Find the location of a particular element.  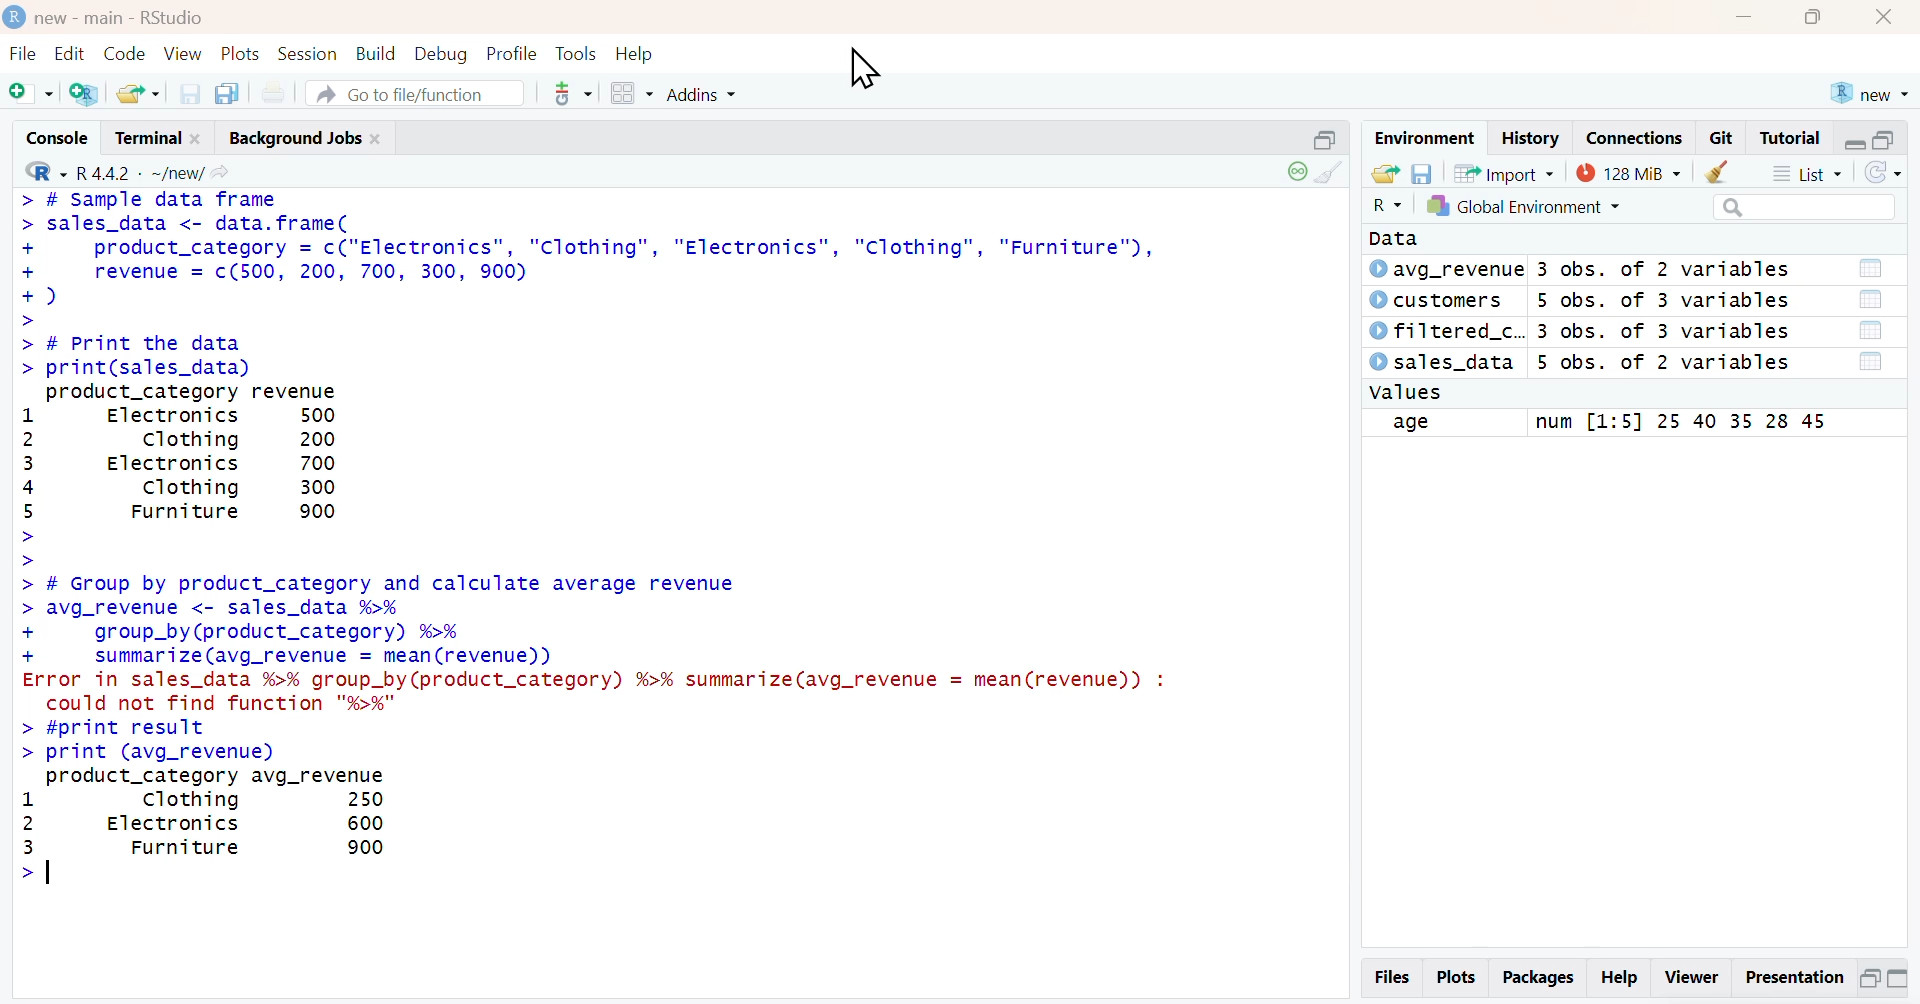

Import Dataset is located at coordinates (1506, 174).